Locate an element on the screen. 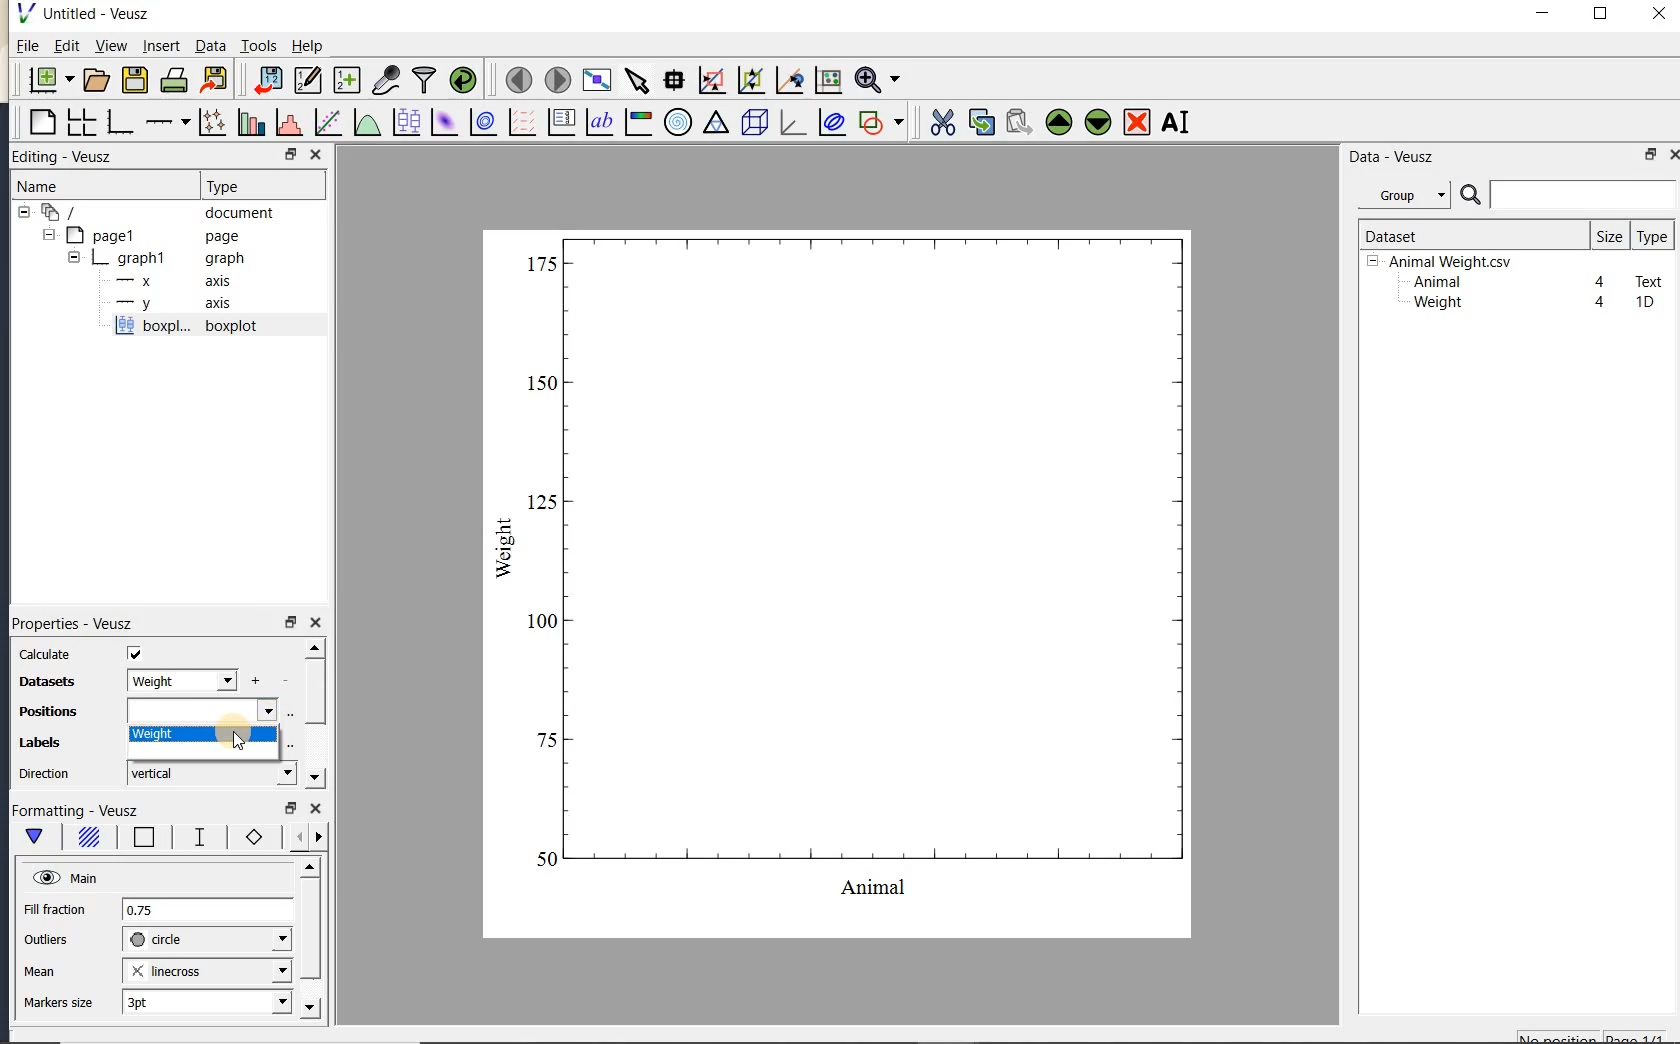 This screenshot has width=1680, height=1044. view plot full screen is located at coordinates (596, 81).